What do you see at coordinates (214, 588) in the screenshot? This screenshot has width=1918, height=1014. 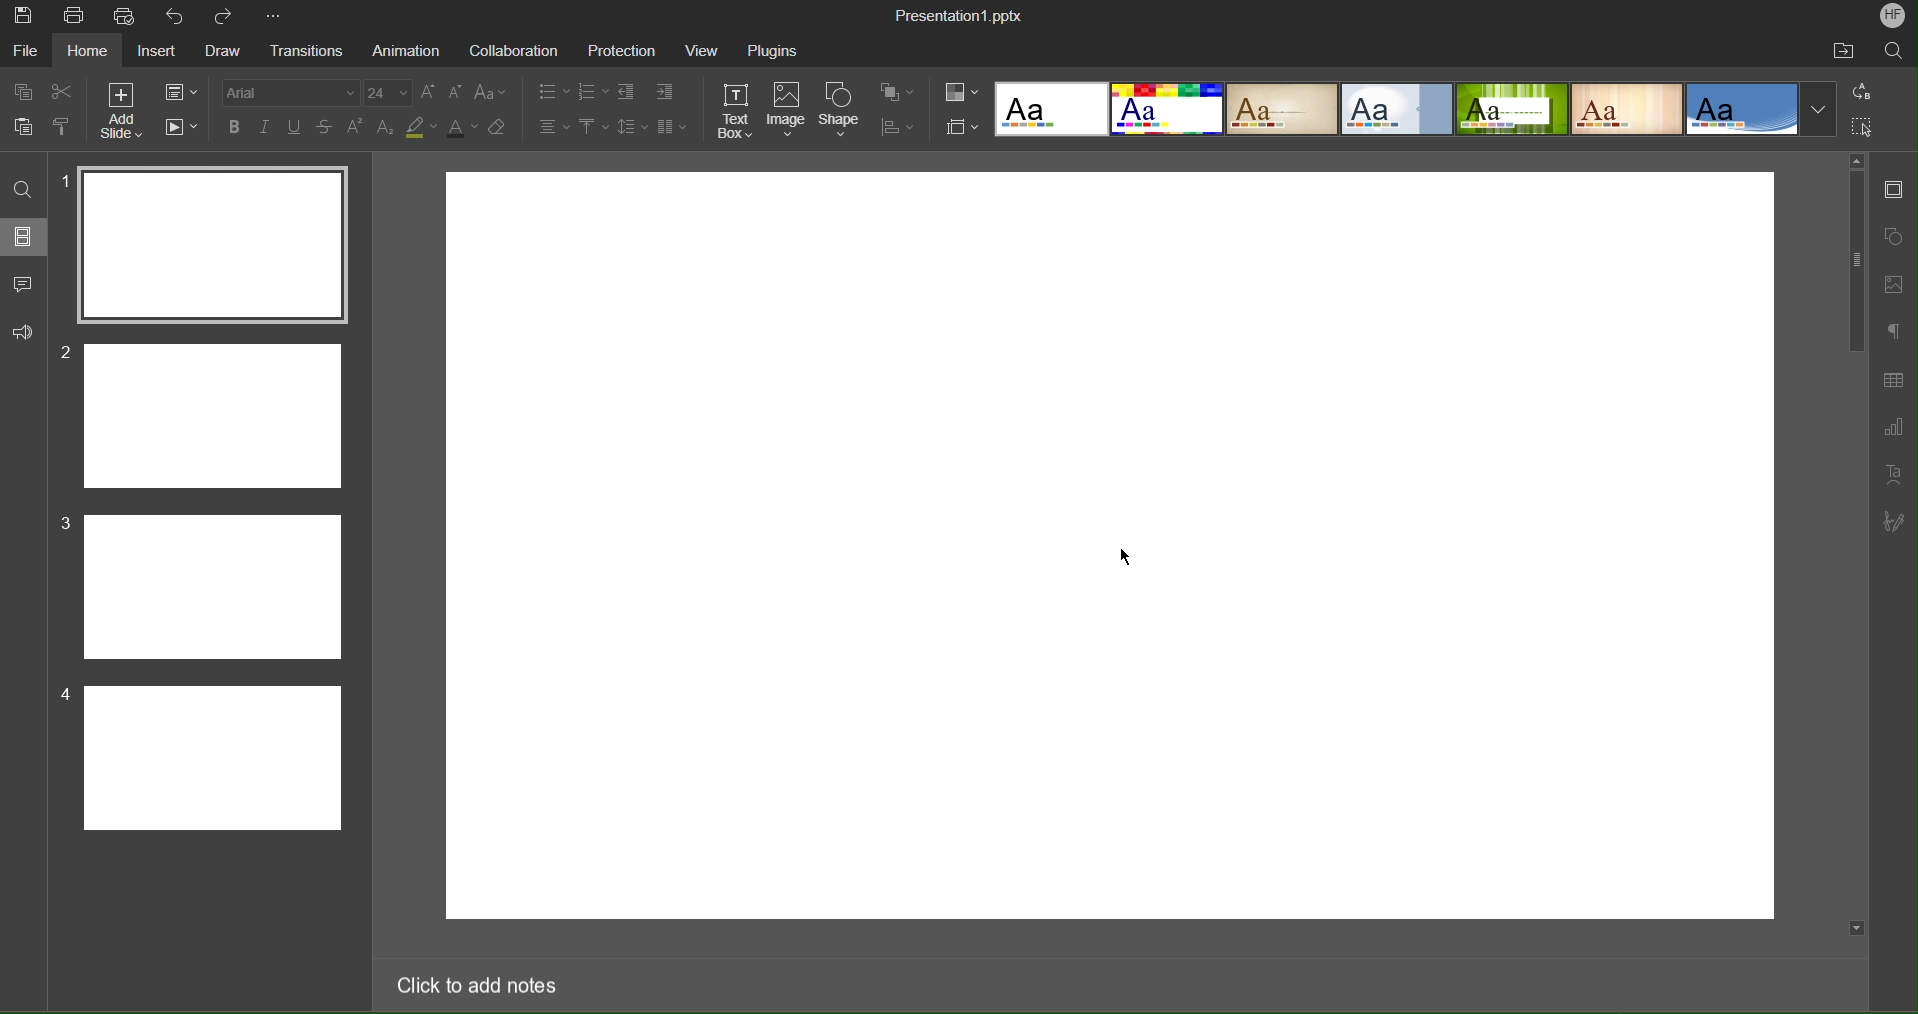 I see `Slide 3` at bounding box center [214, 588].